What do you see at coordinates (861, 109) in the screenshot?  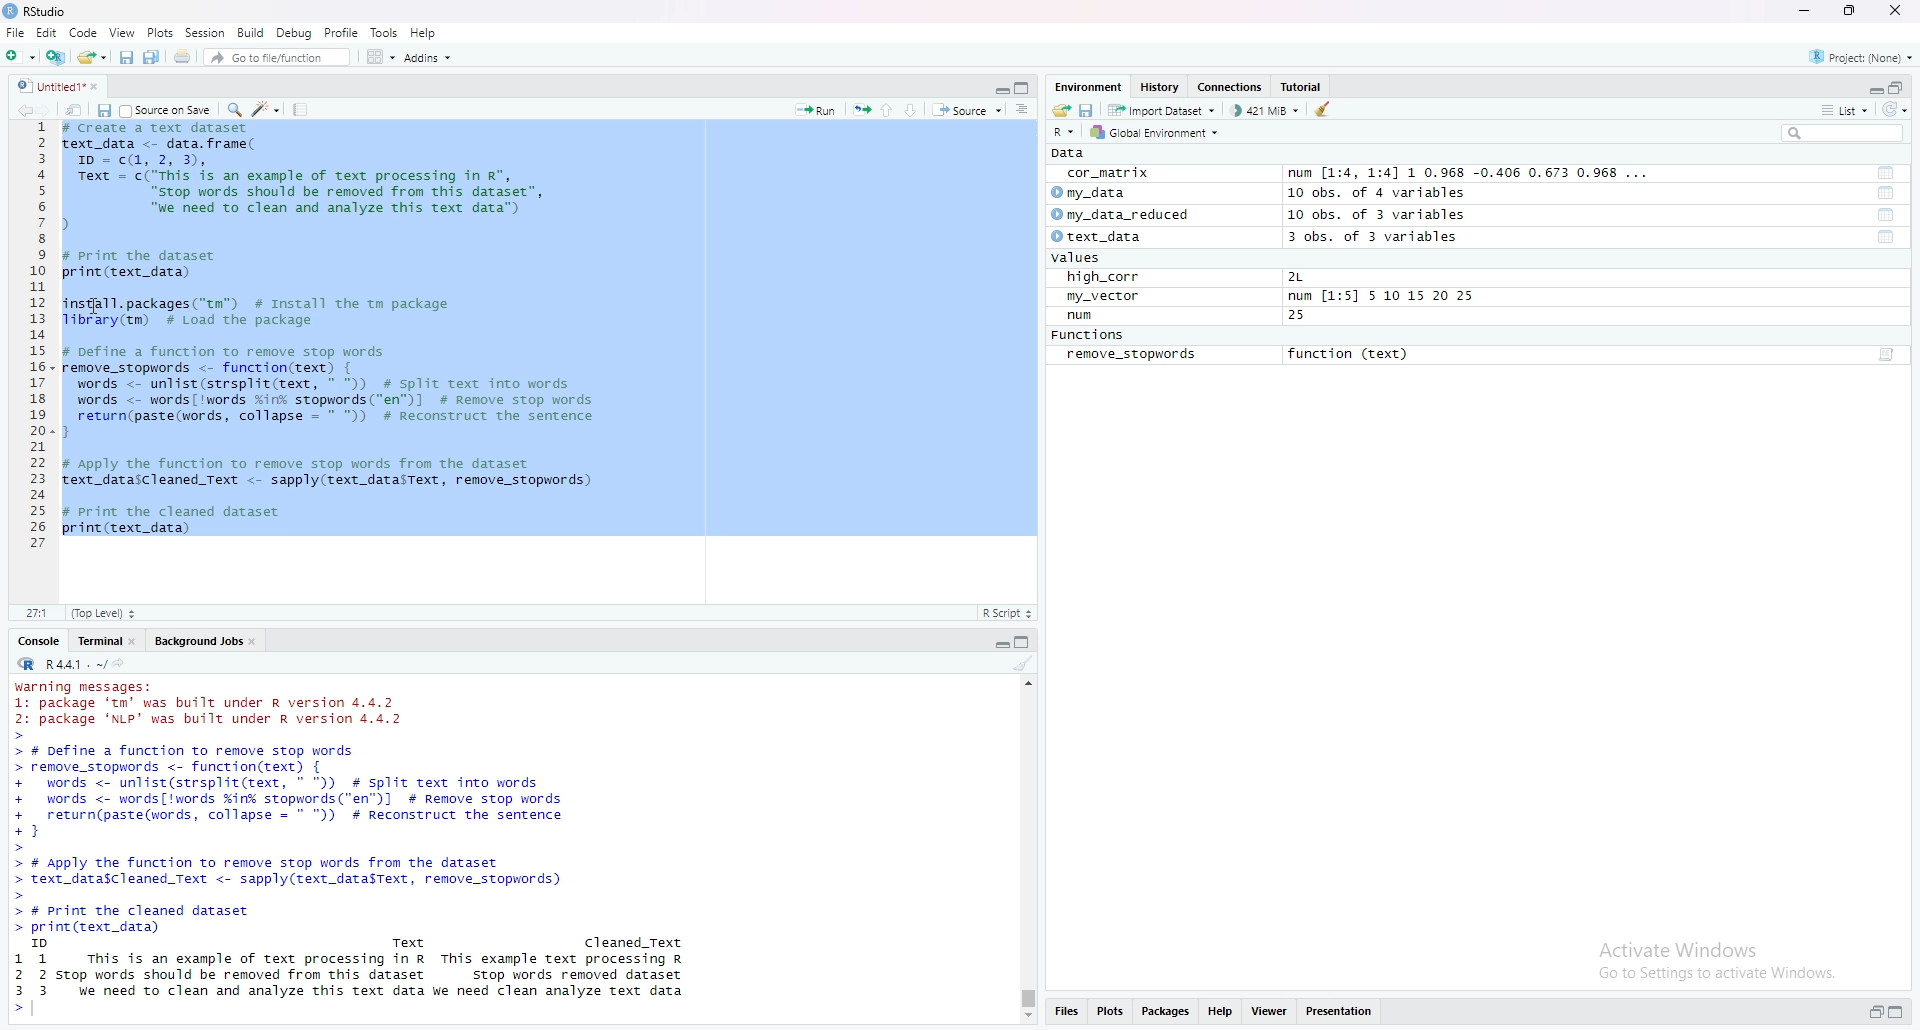 I see `rerun the previous code region` at bounding box center [861, 109].